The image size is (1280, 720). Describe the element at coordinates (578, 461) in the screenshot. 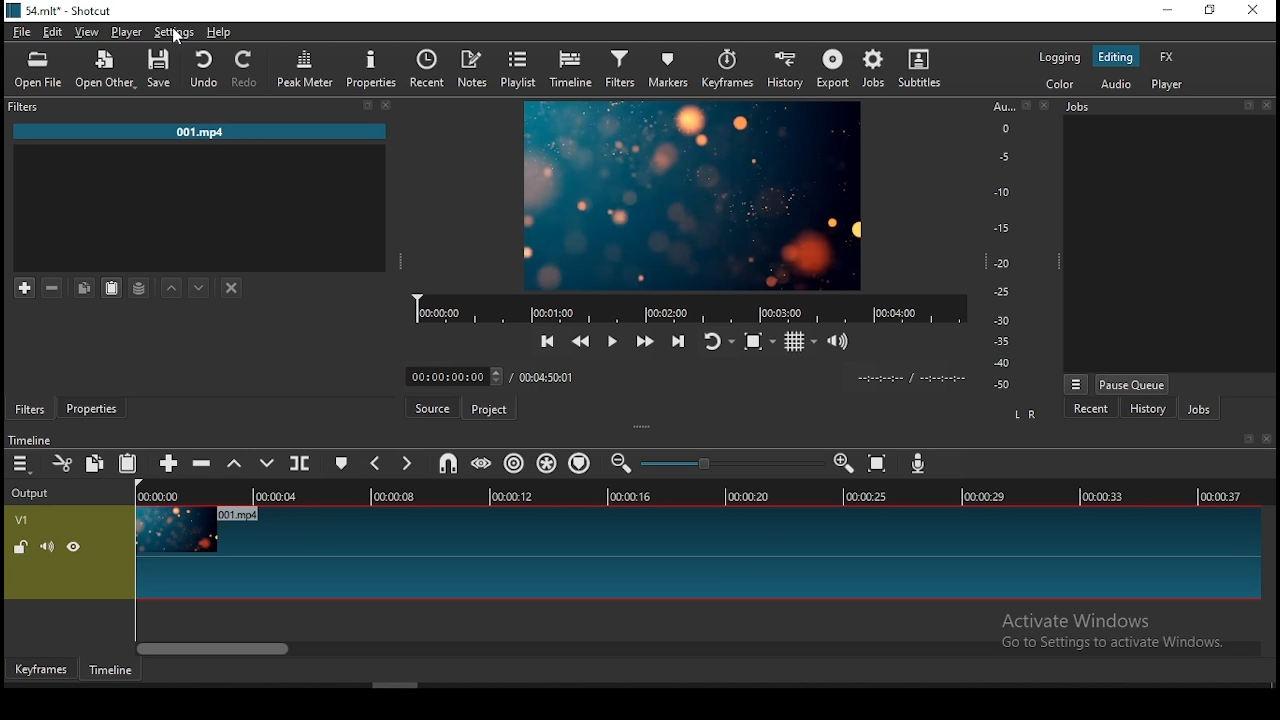

I see `ripple markers` at that location.